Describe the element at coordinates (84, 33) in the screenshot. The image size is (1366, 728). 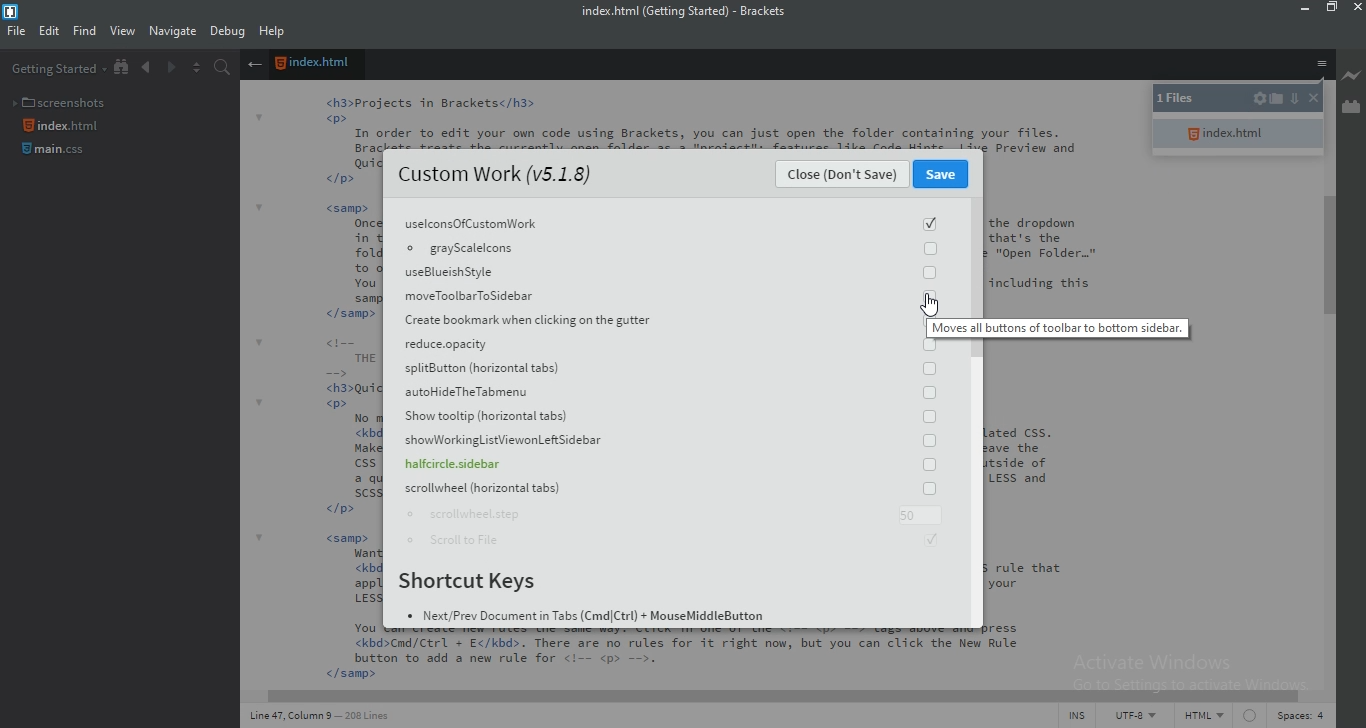
I see `Find` at that location.